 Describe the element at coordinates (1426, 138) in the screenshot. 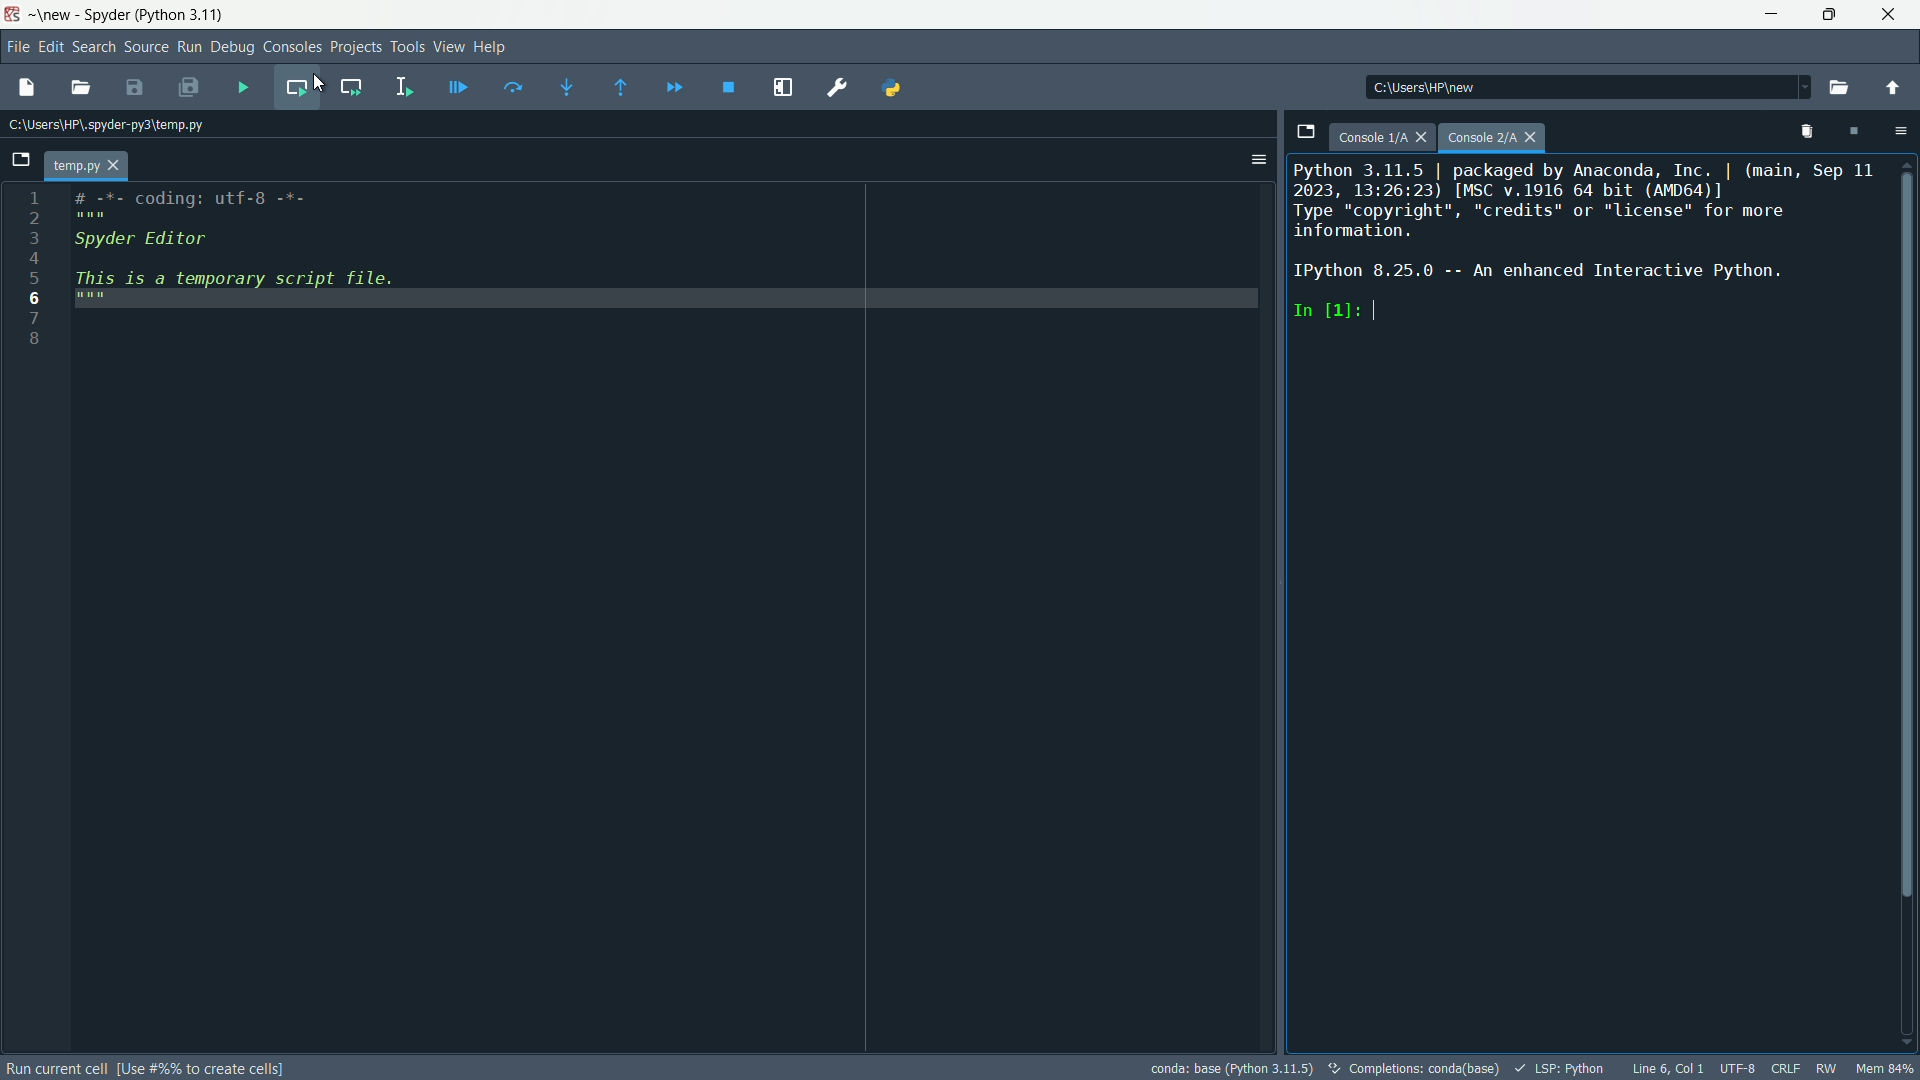

I see `close` at that location.